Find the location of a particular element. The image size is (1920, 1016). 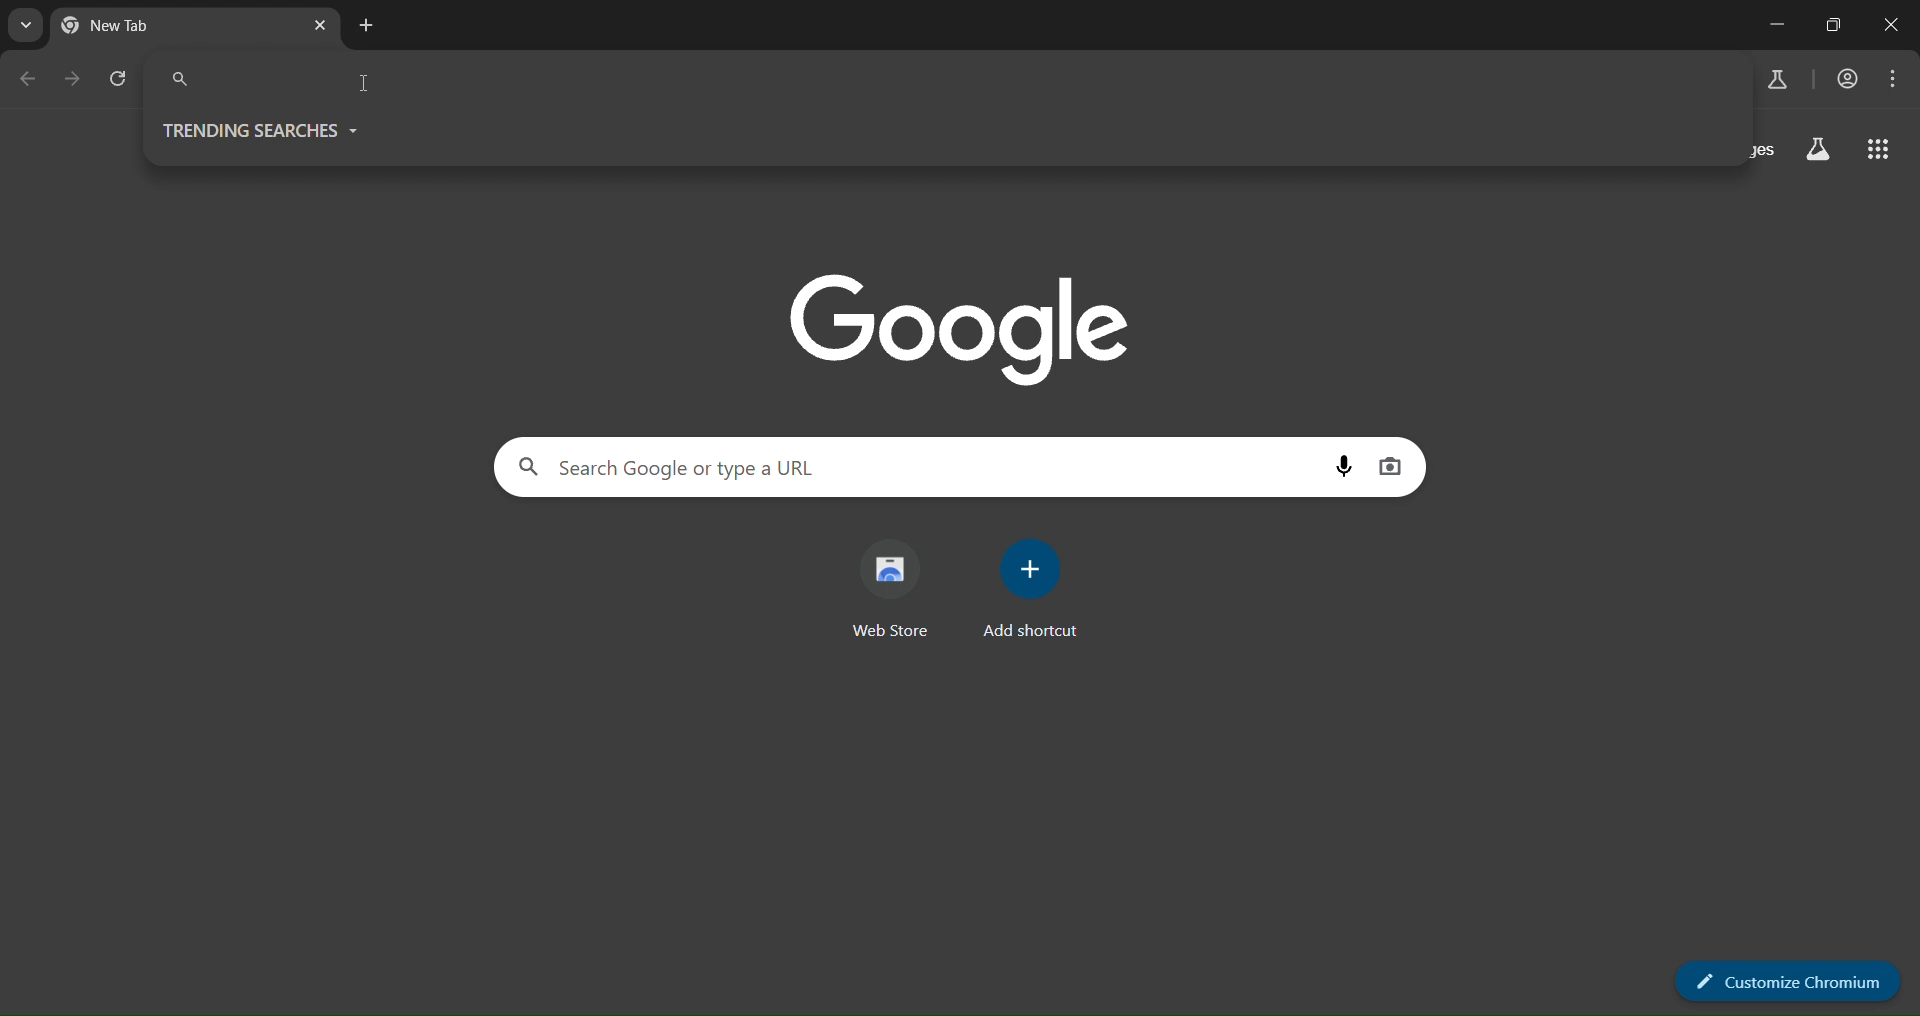

image search is located at coordinates (1390, 468).